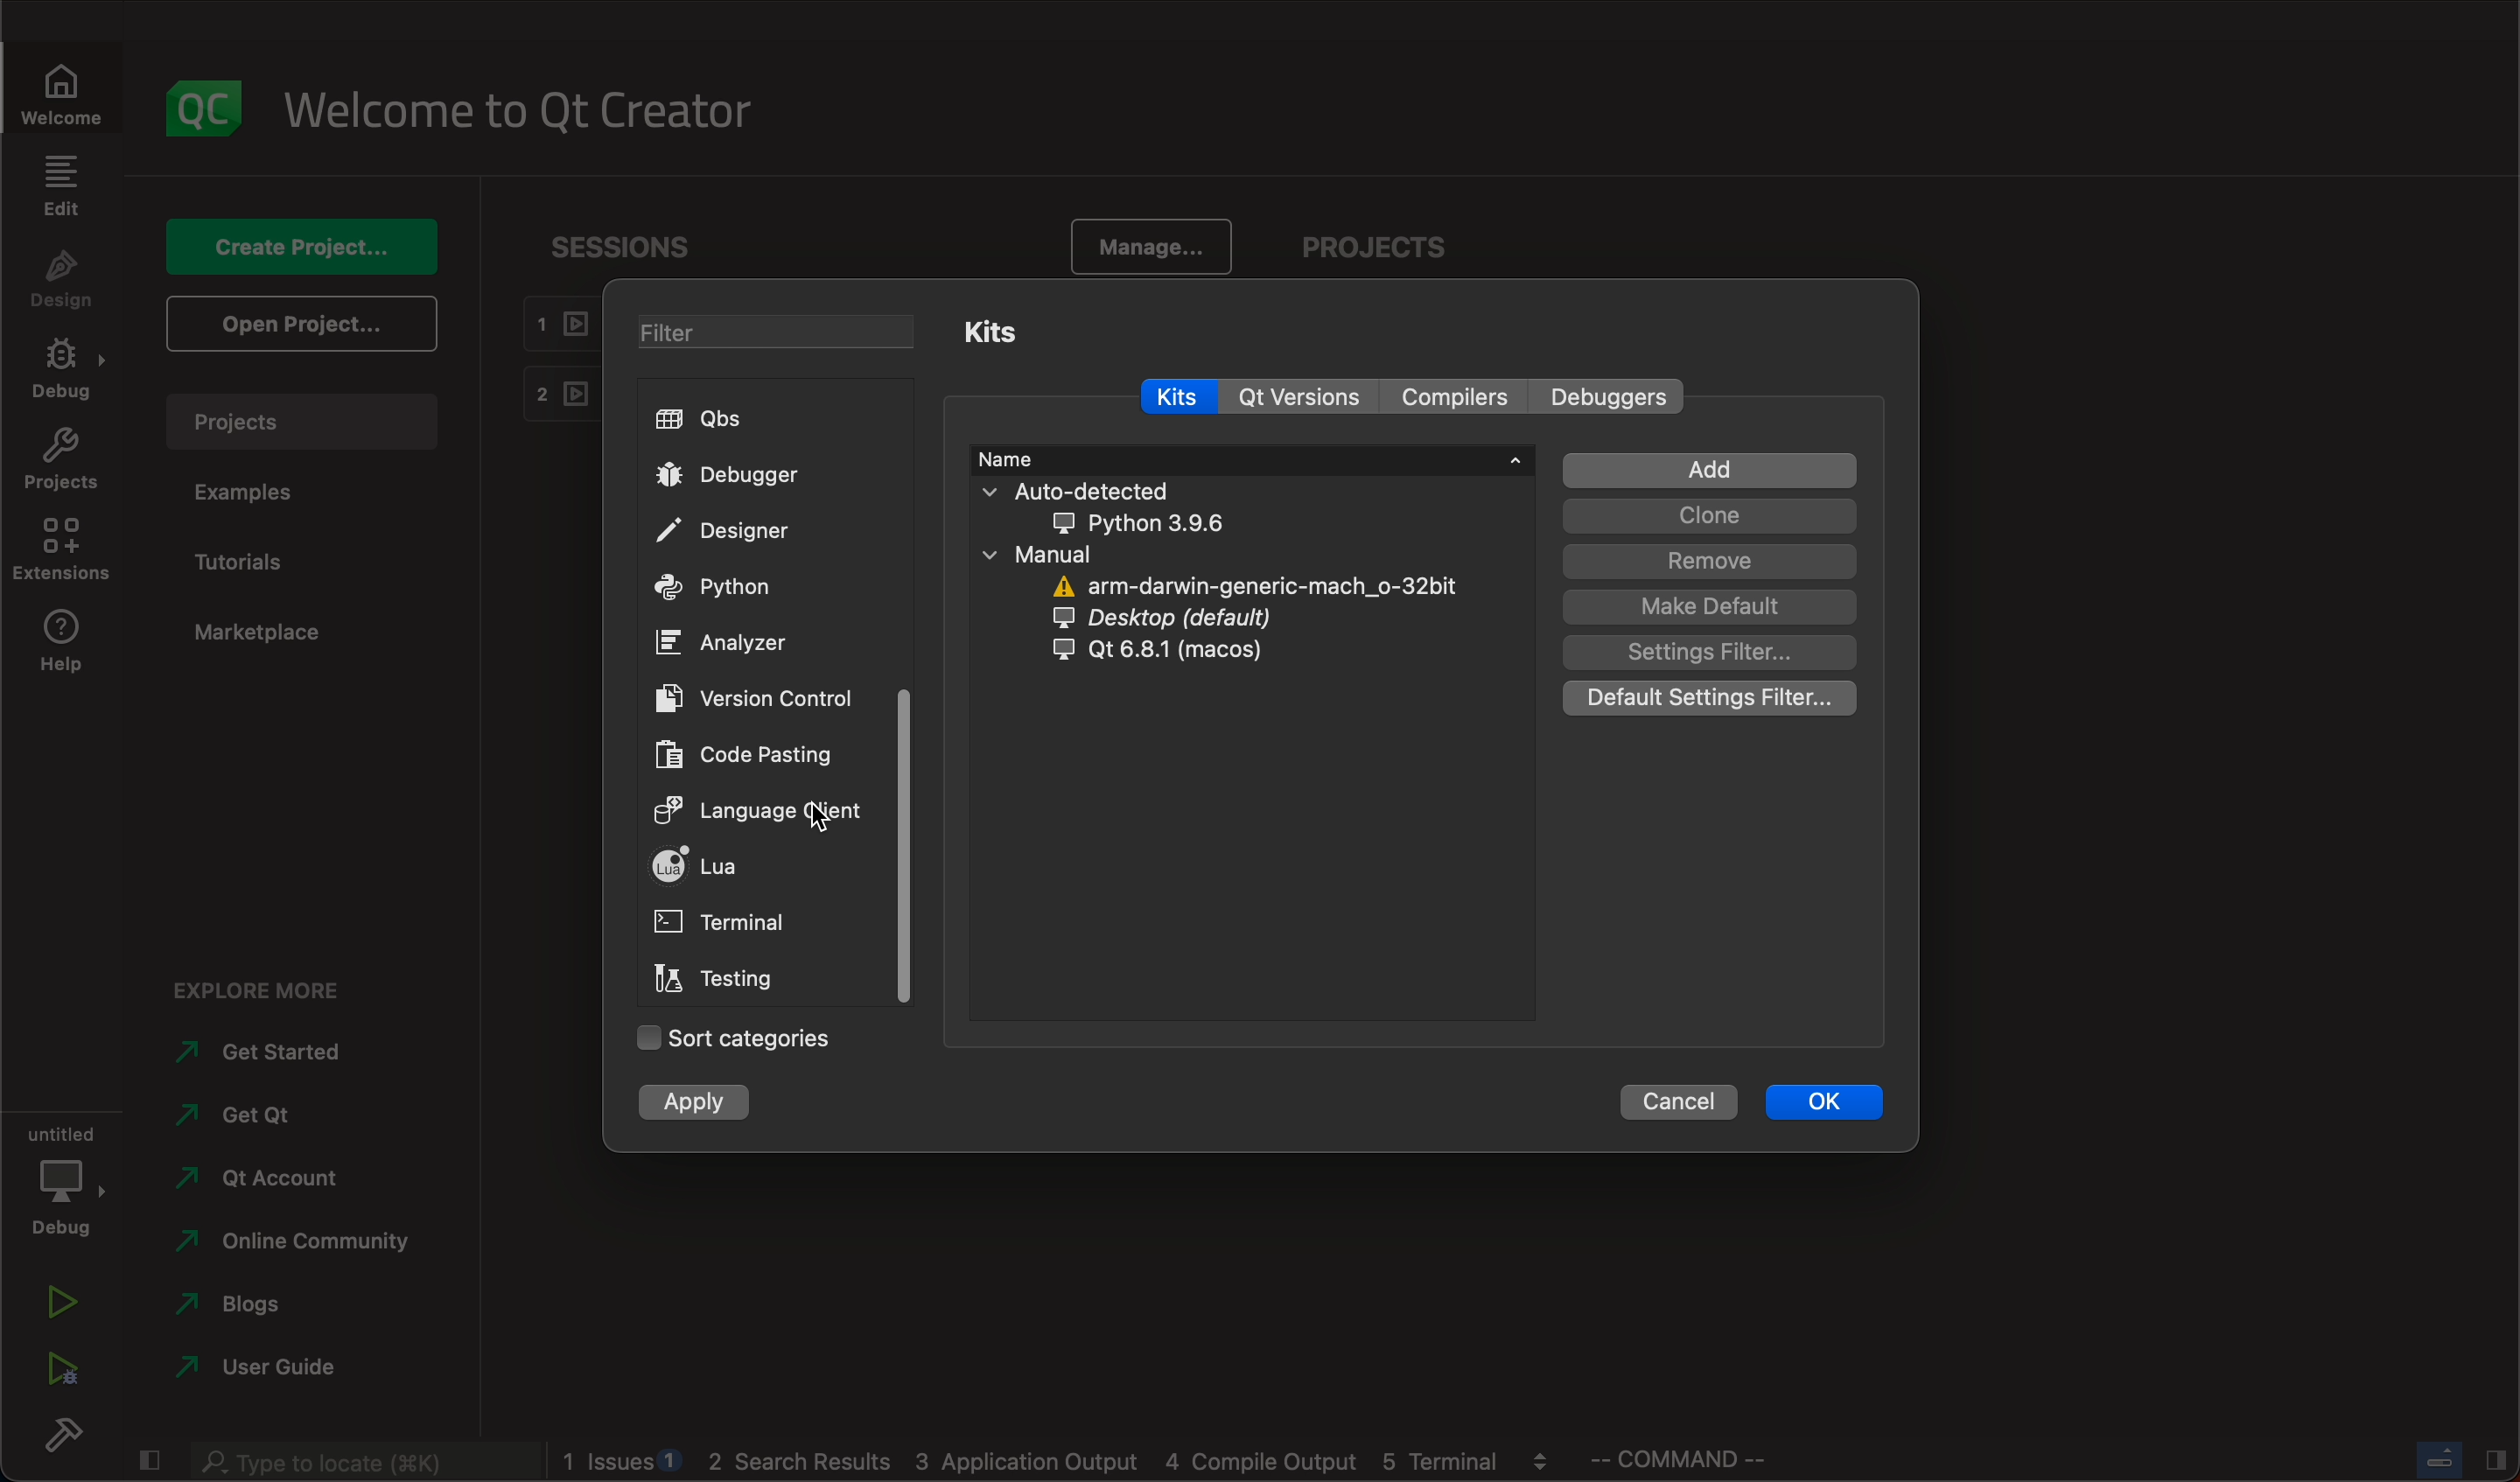 The width and height of the screenshot is (2520, 1482). I want to click on extensions, so click(61, 551).